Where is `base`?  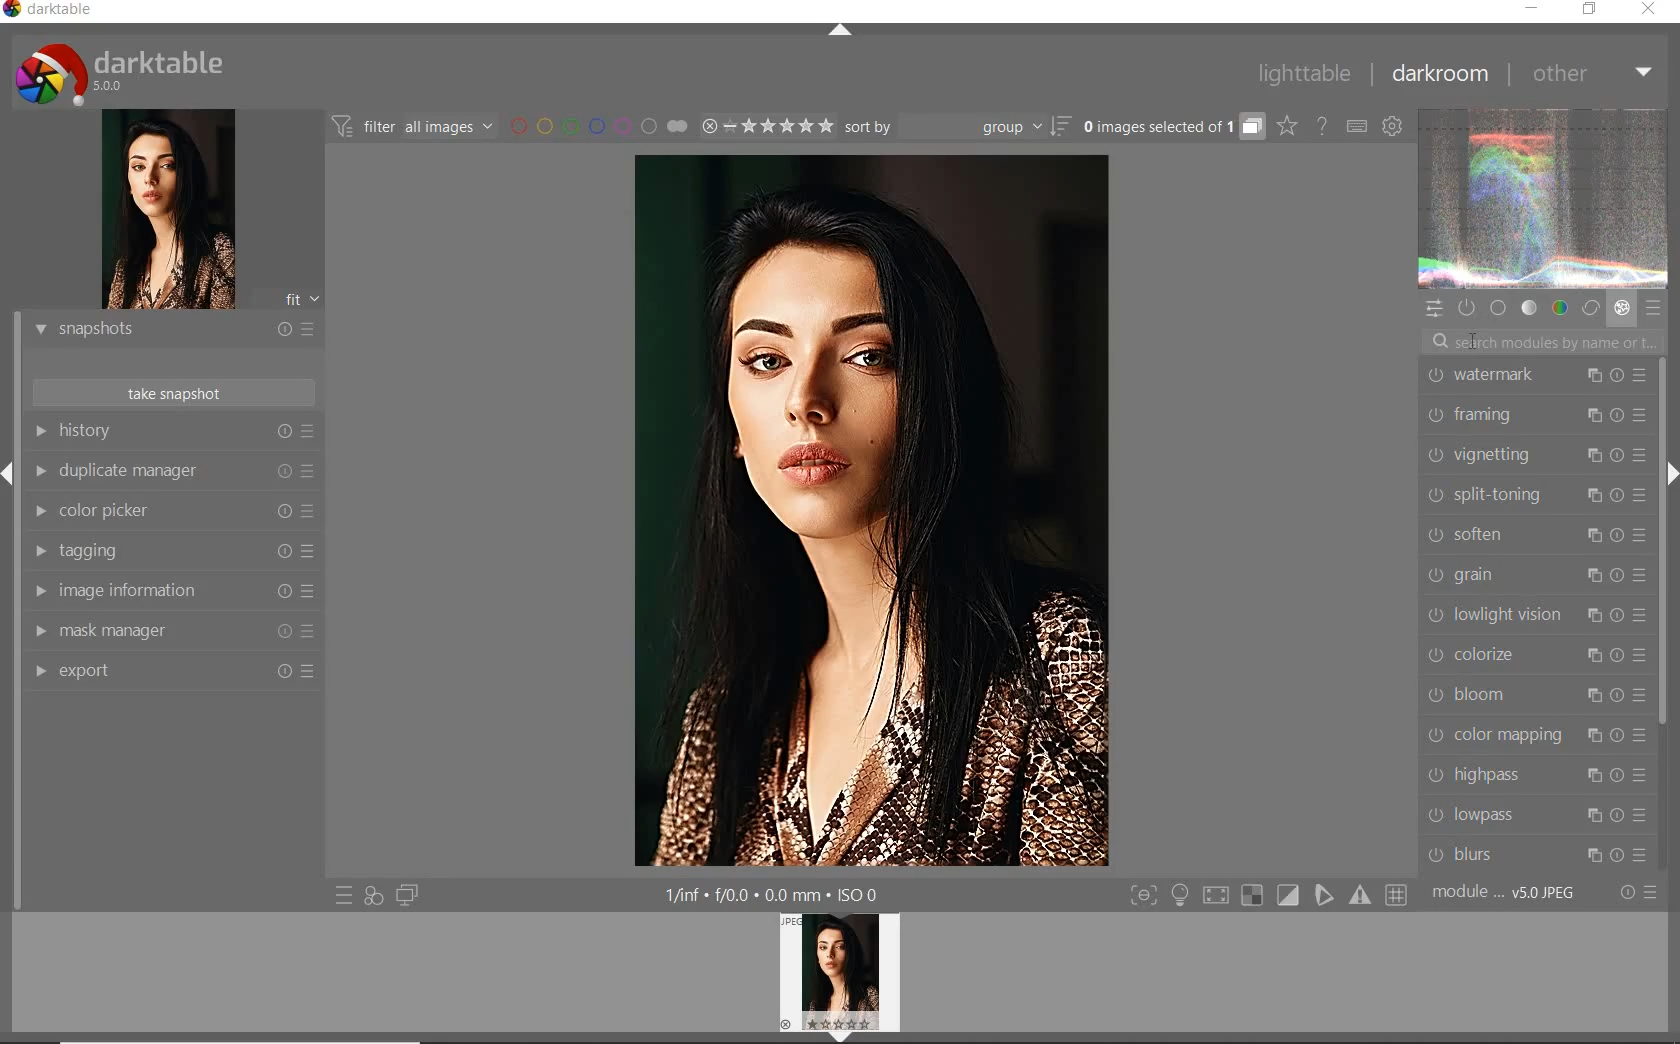
base is located at coordinates (1498, 307).